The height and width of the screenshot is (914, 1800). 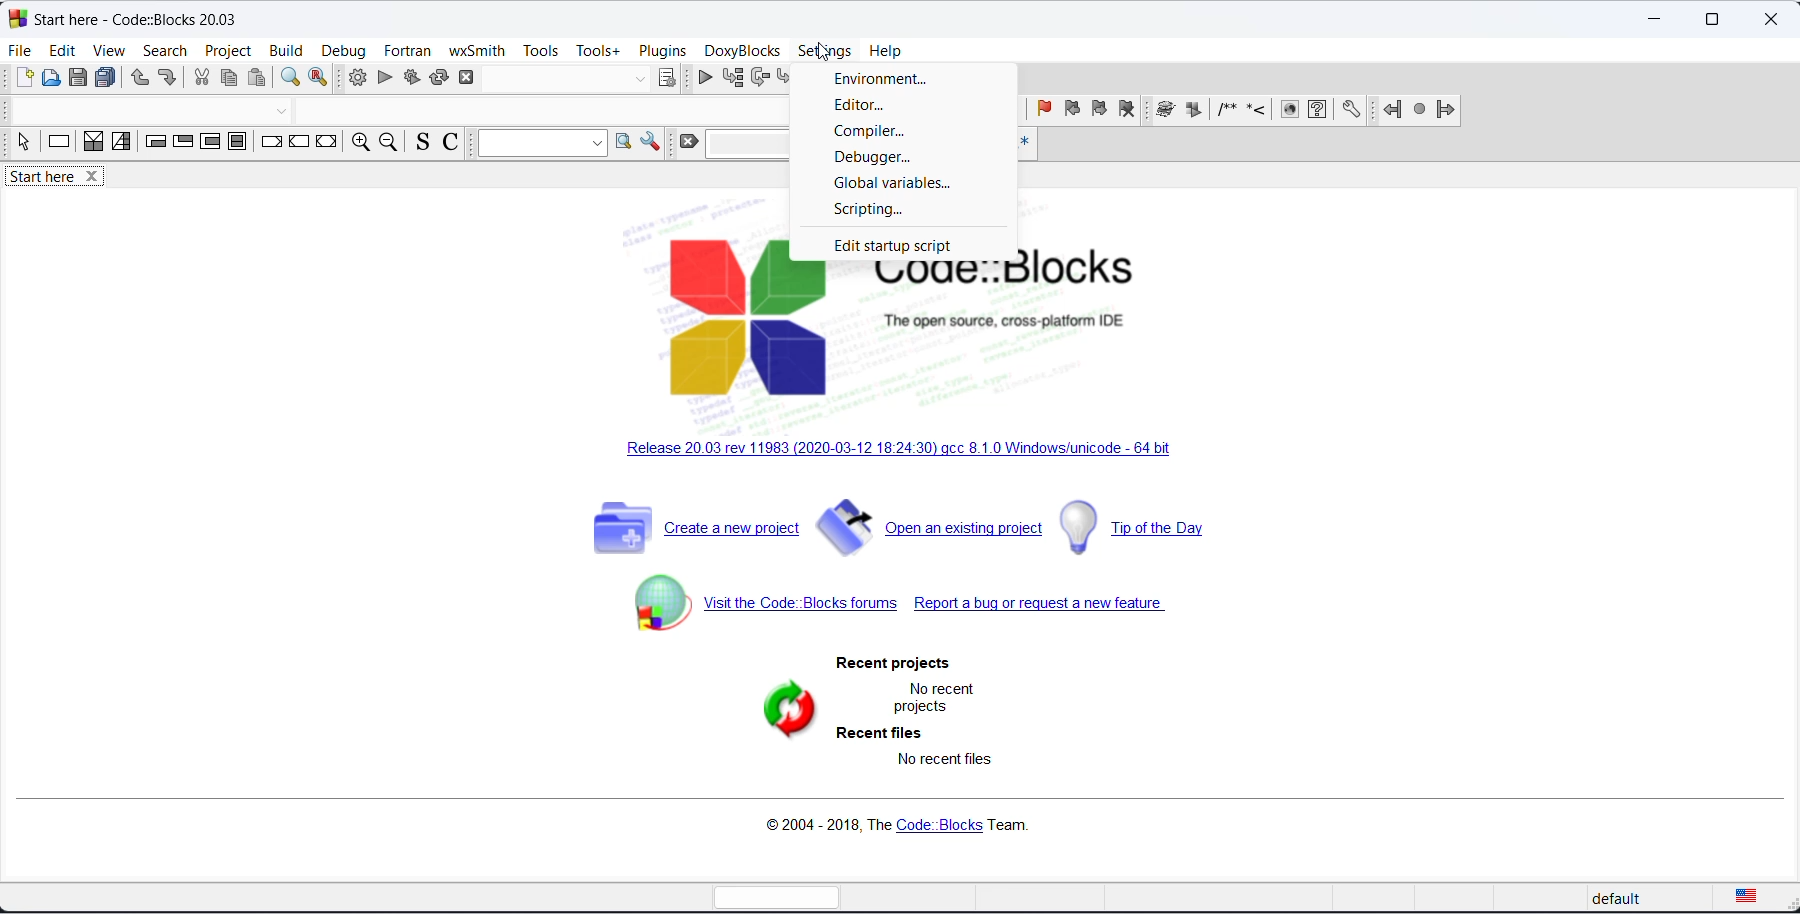 What do you see at coordinates (155, 19) in the screenshot?
I see `start here dialogbox` at bounding box center [155, 19].